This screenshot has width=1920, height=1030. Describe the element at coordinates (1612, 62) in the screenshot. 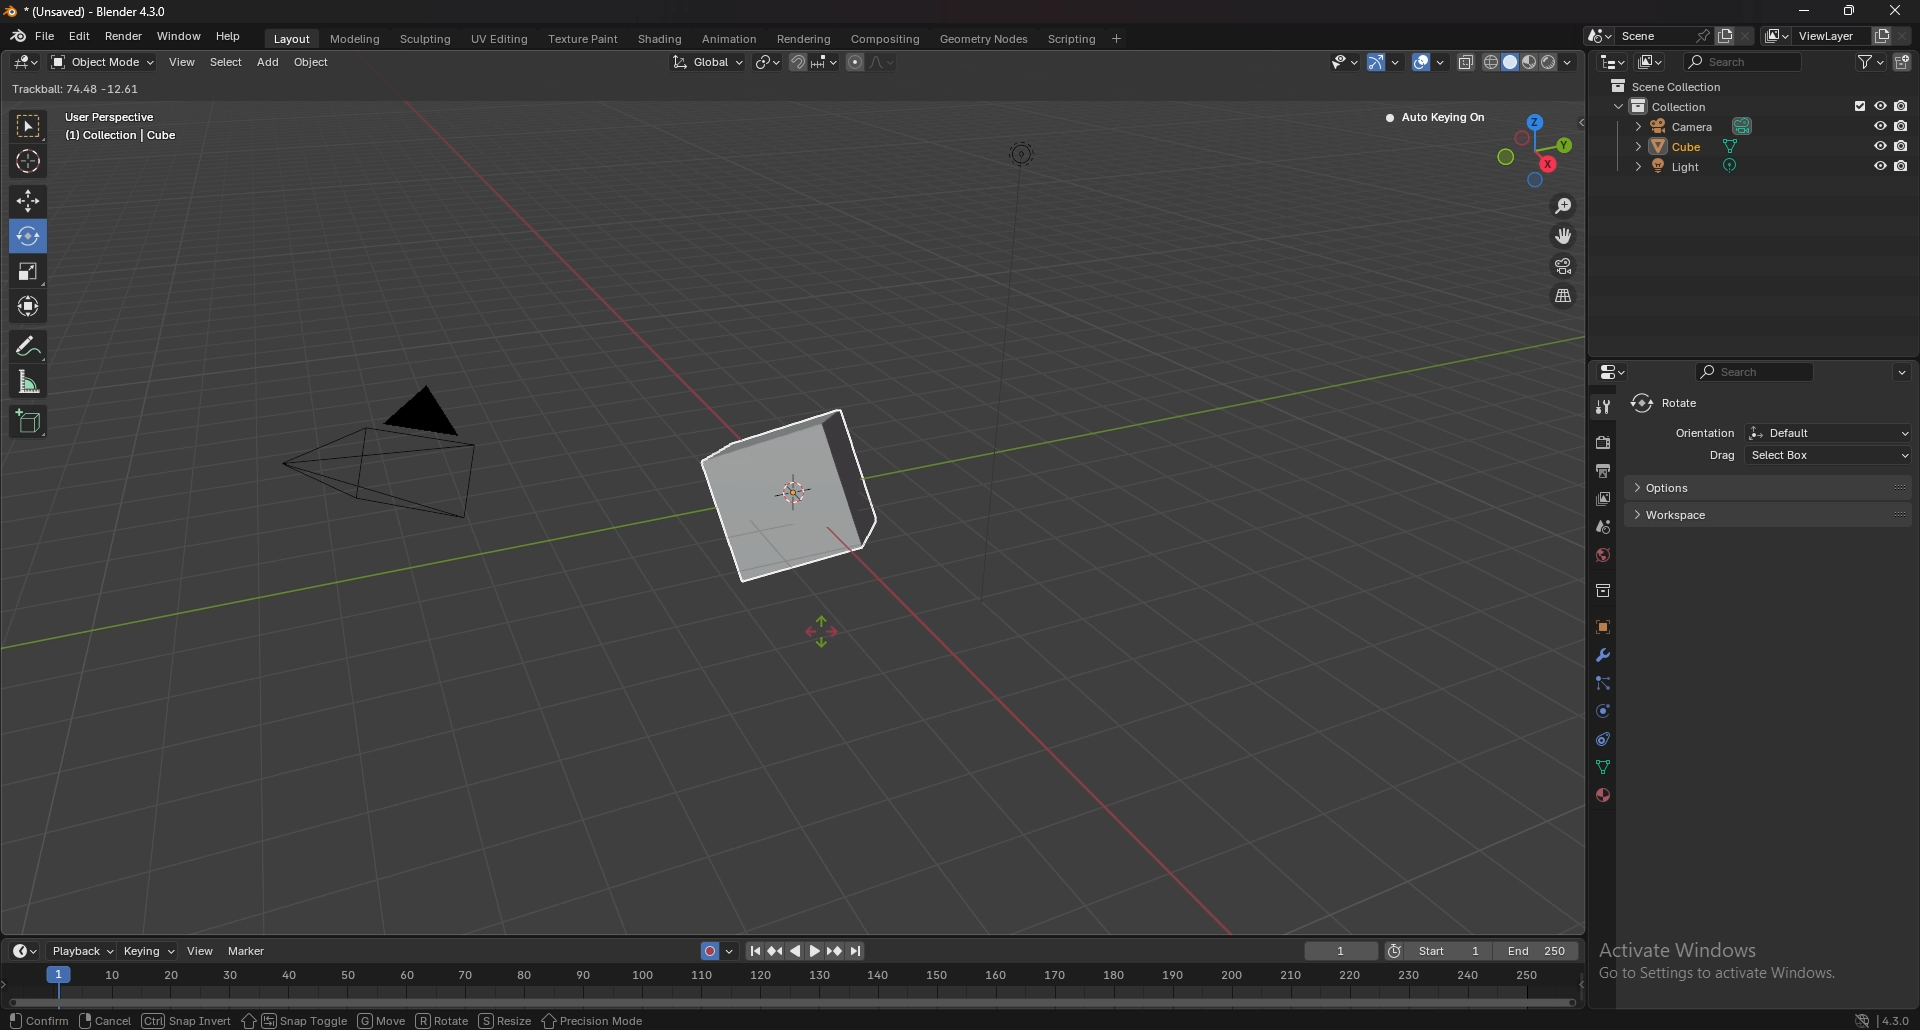

I see `editor type` at that location.